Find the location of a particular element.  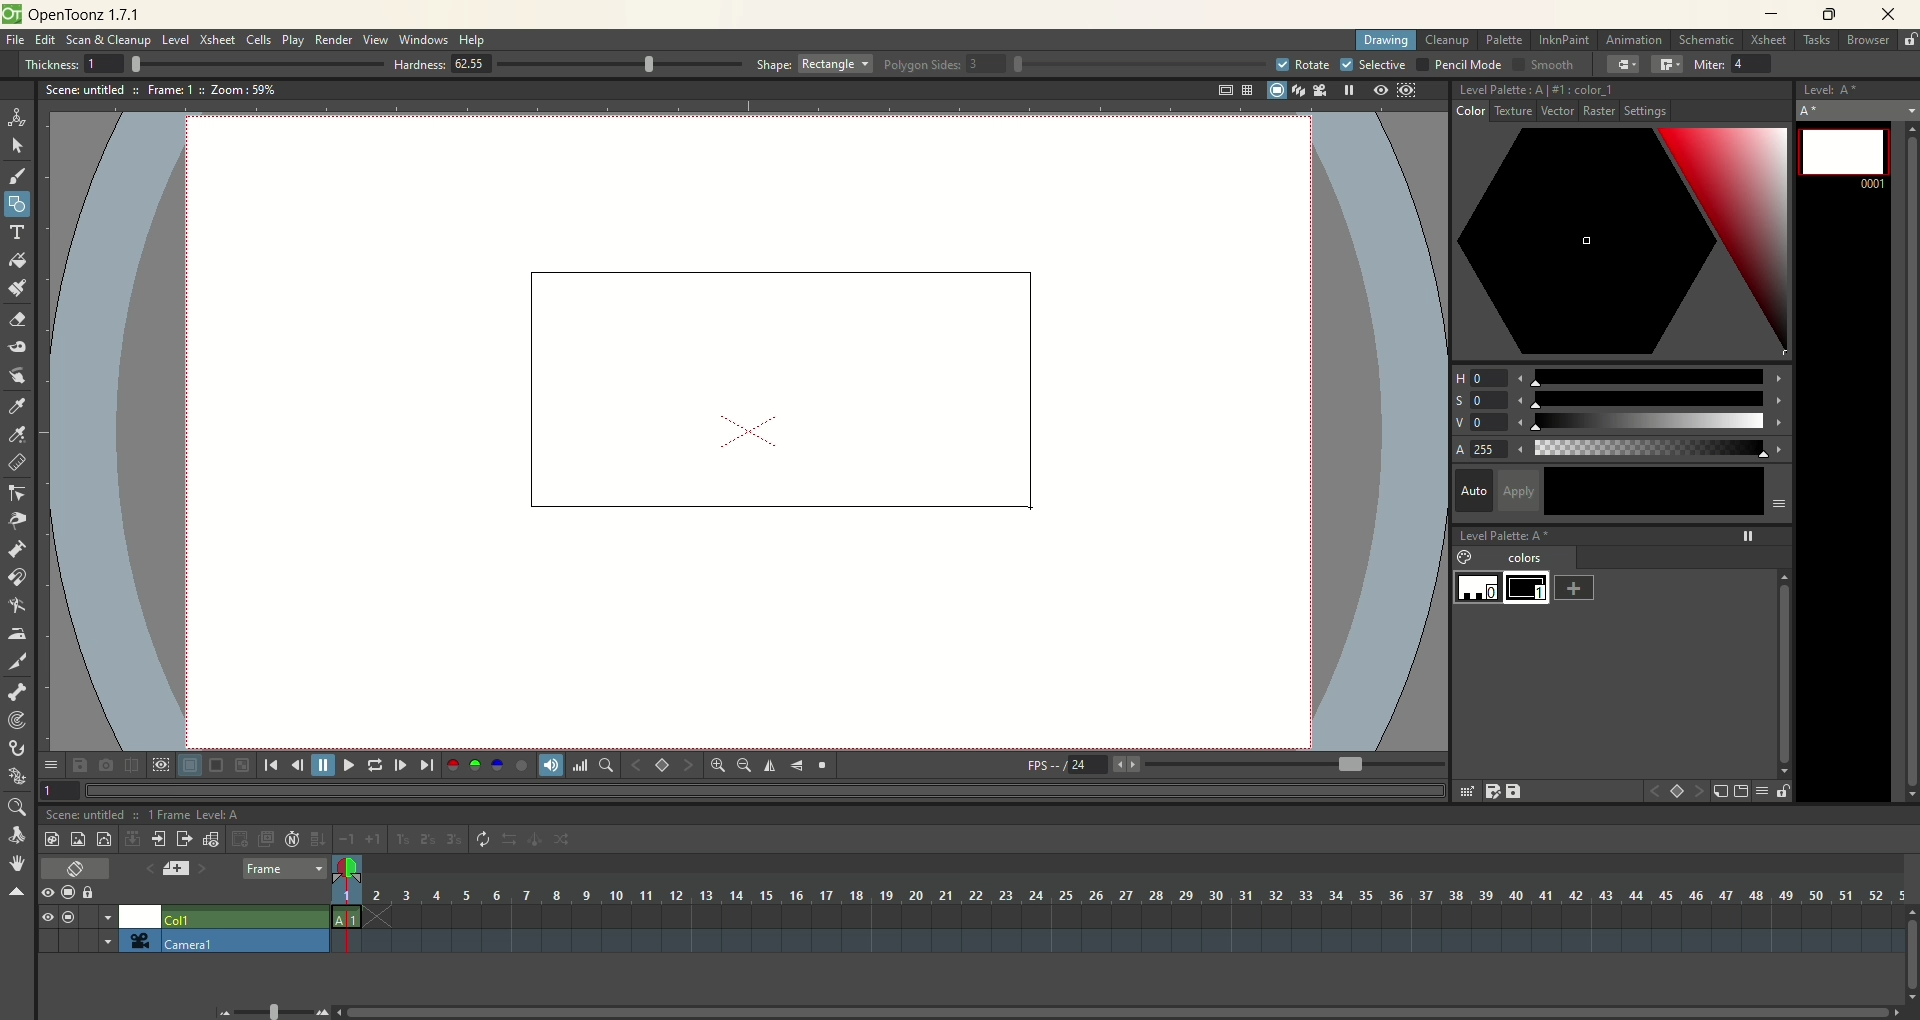

camera view is located at coordinates (1315, 90).